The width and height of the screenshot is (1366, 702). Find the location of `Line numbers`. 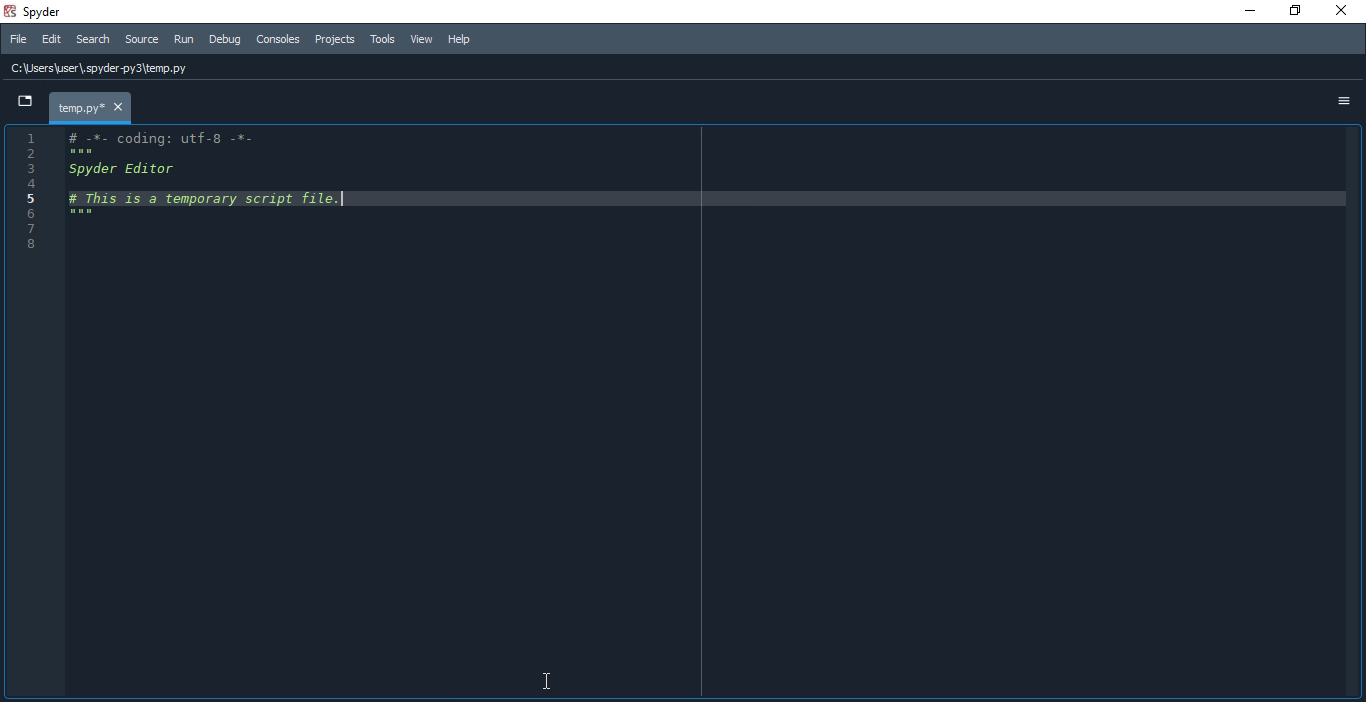

Line numbers is located at coordinates (33, 198).